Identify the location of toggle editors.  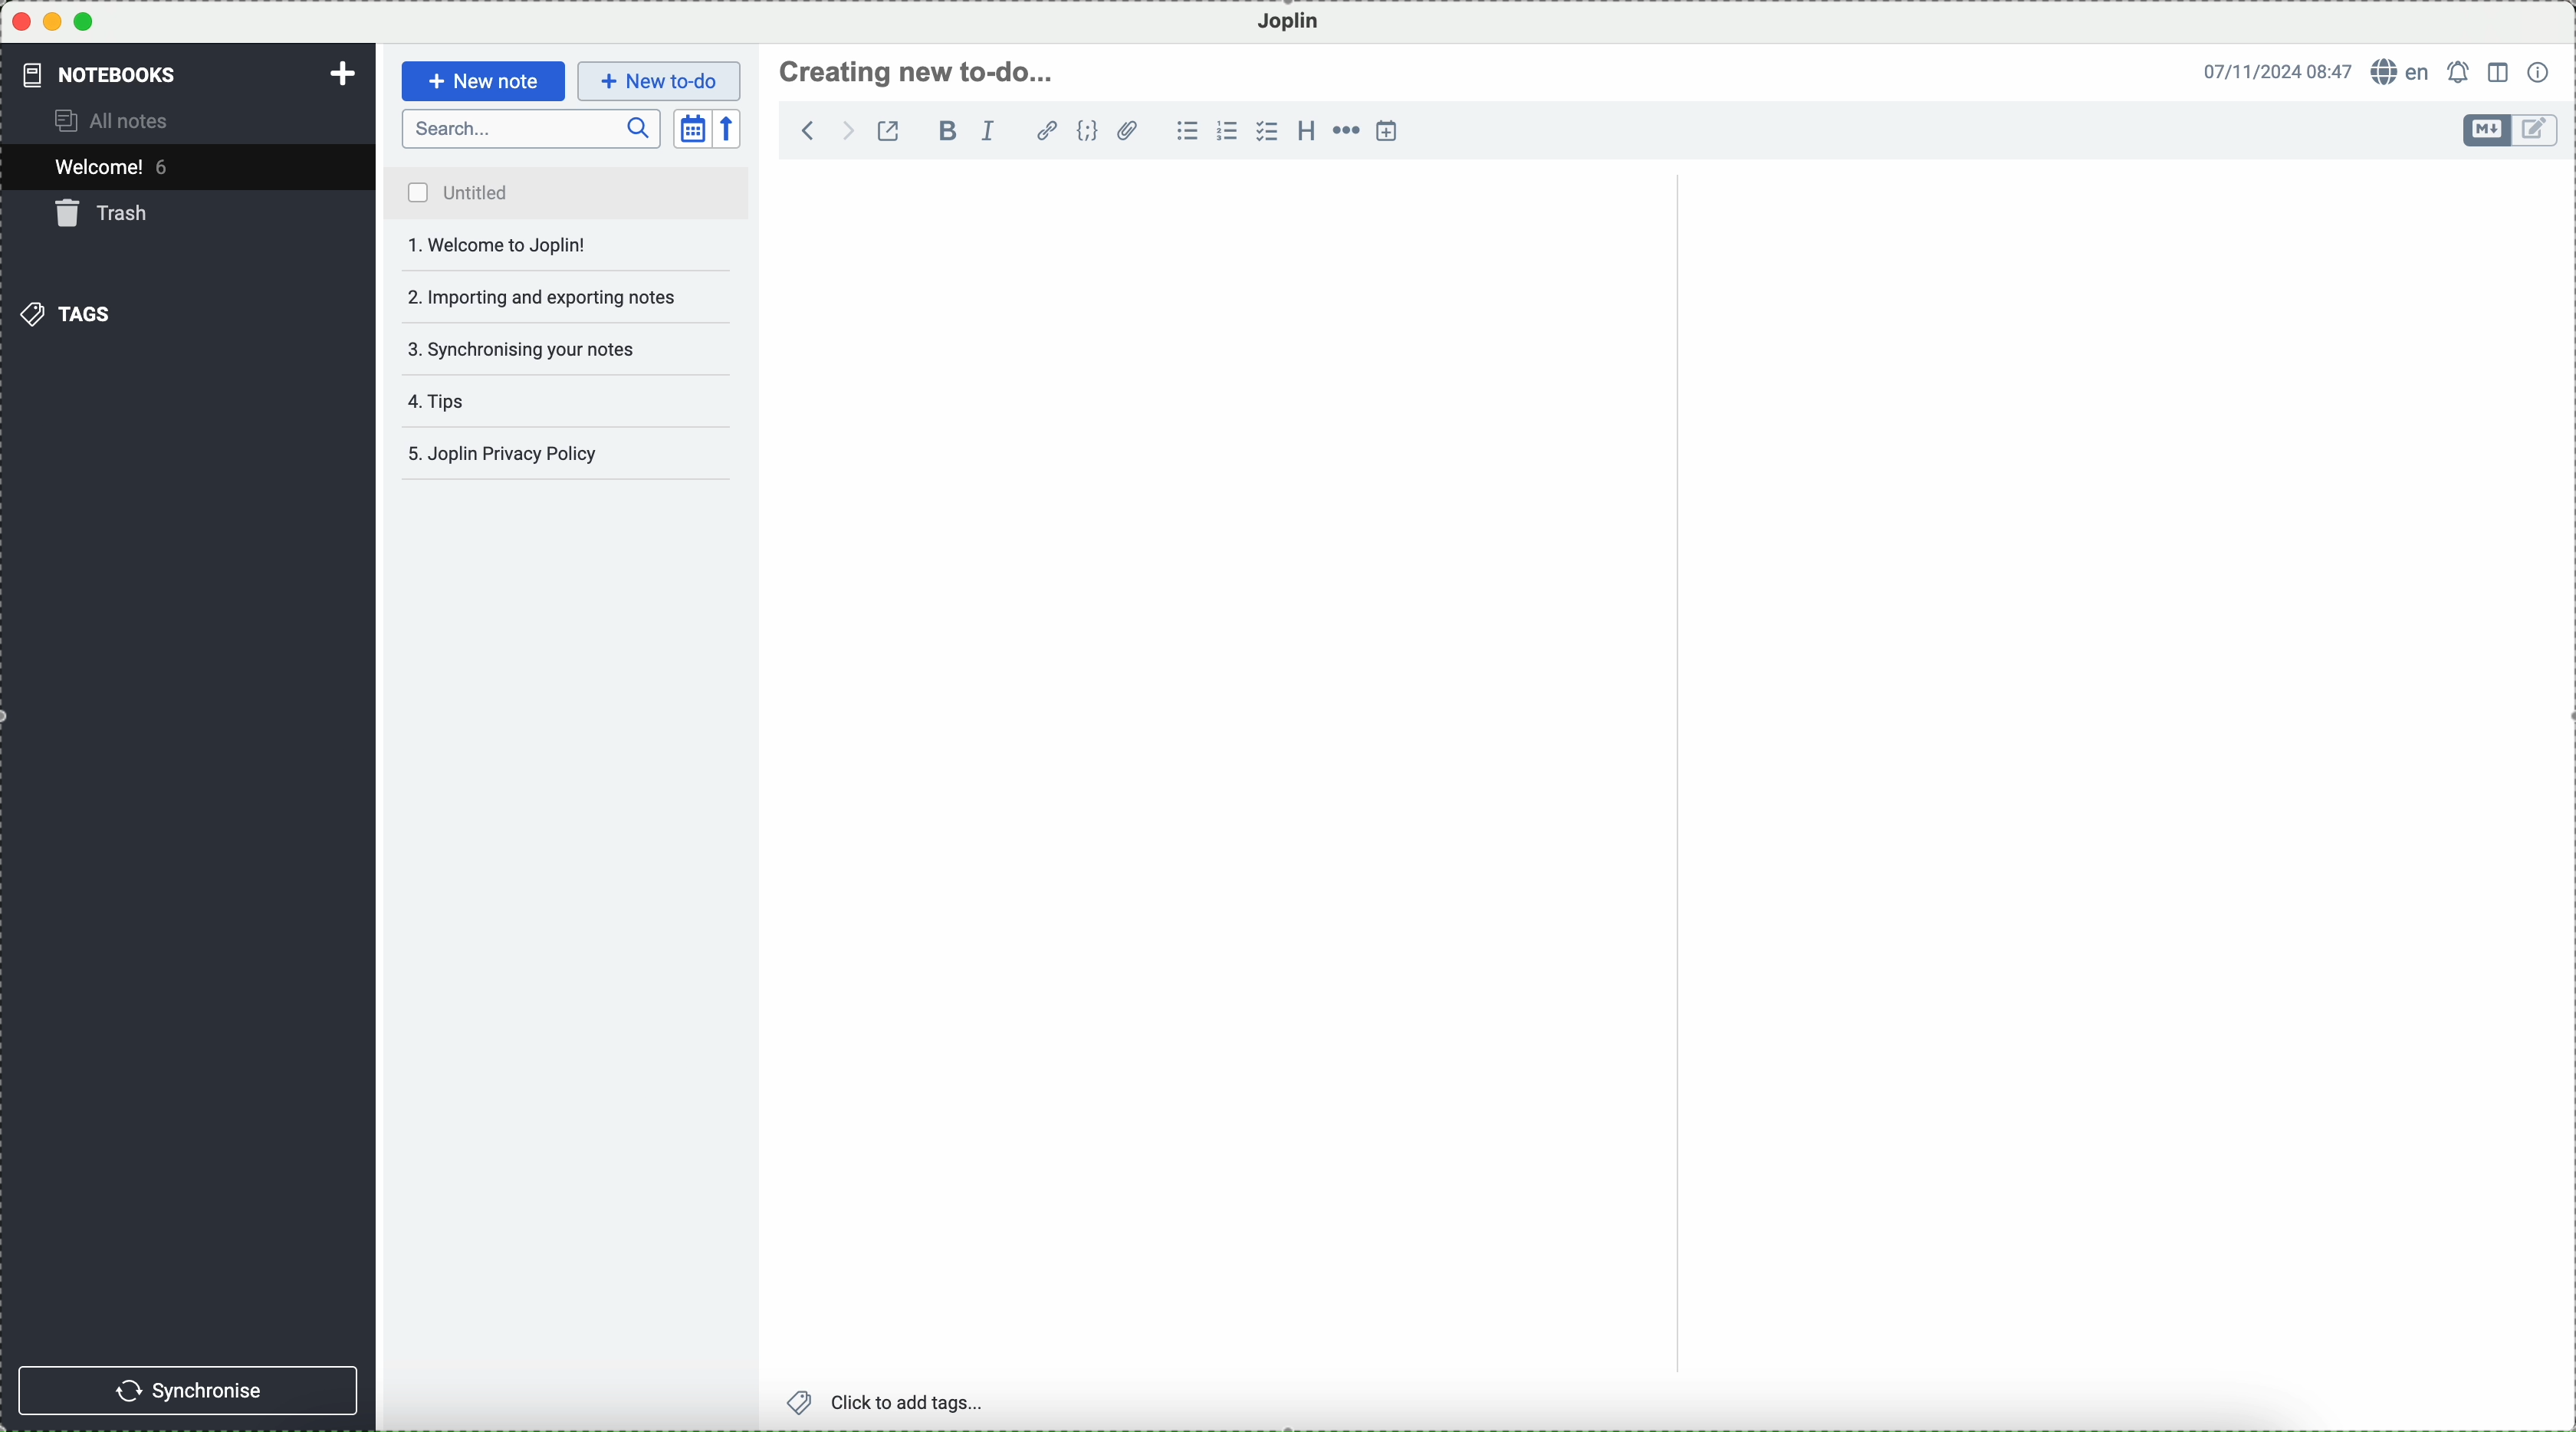
(2488, 130).